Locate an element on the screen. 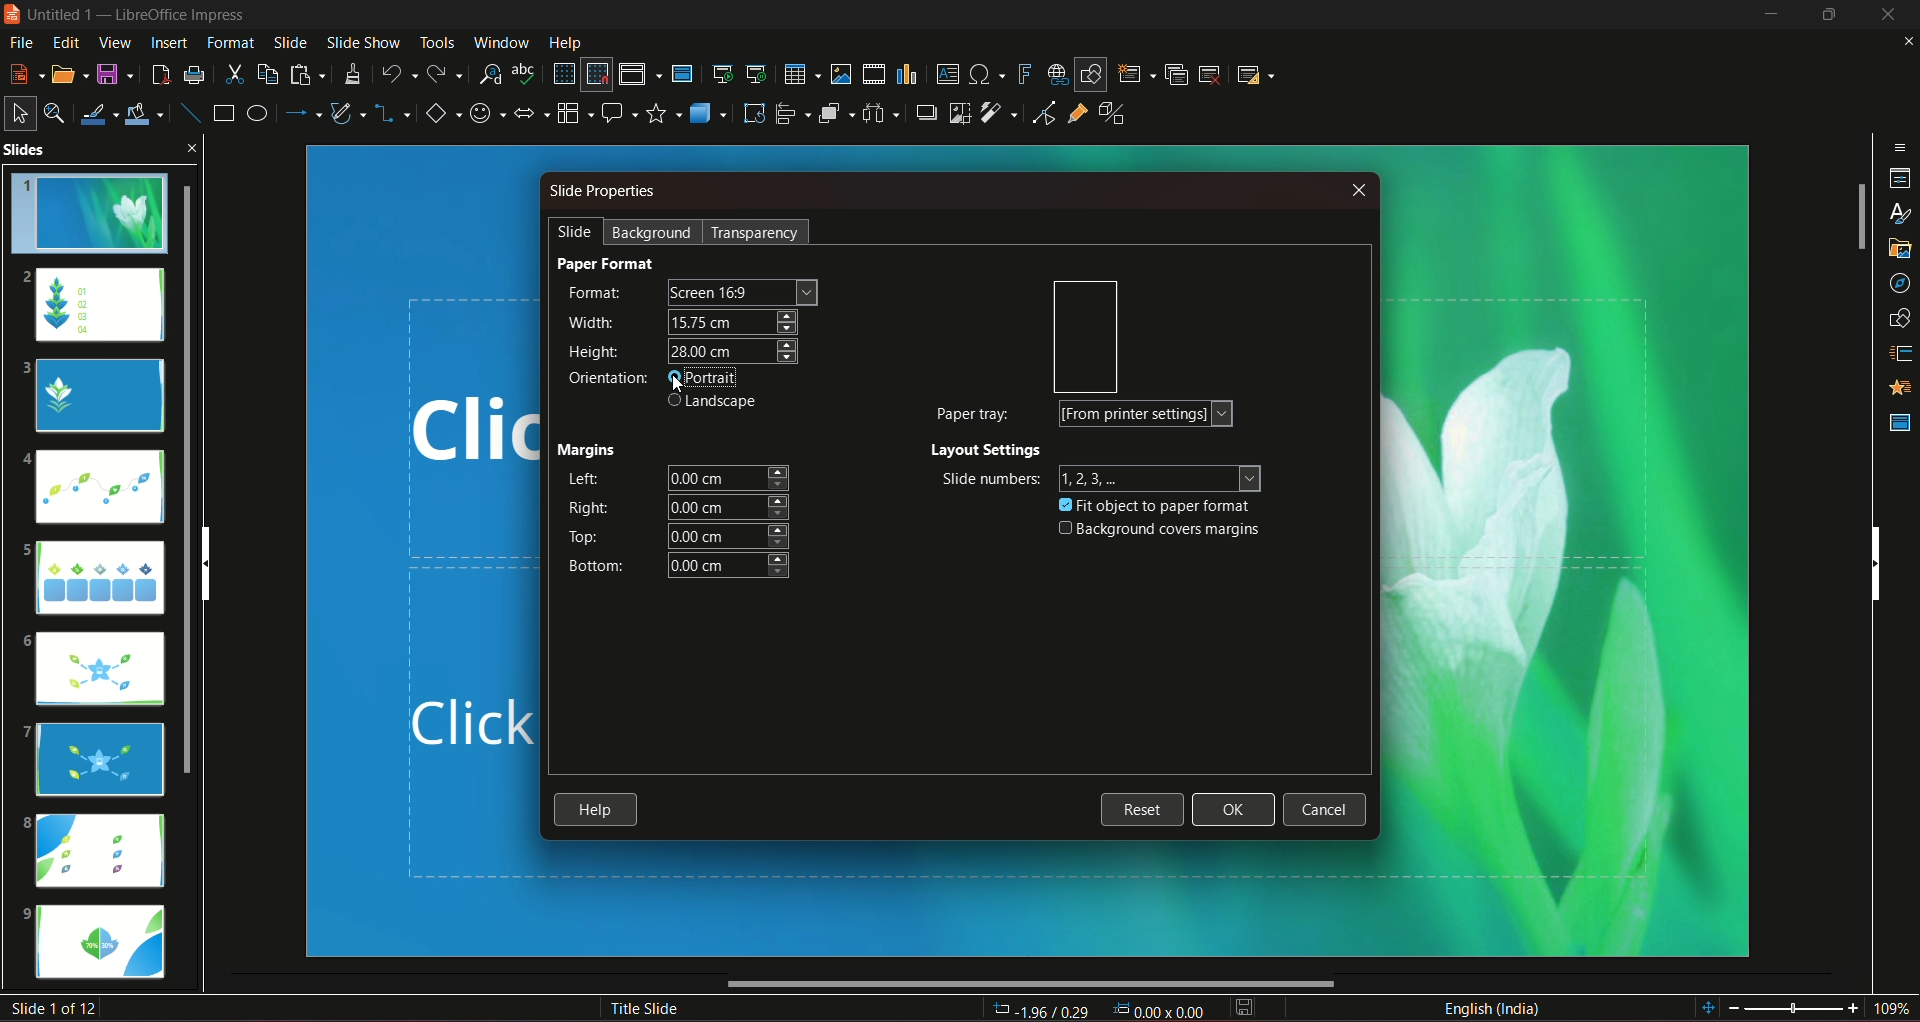 The height and width of the screenshot is (1022, 1920). snap to grid is located at coordinates (597, 76).